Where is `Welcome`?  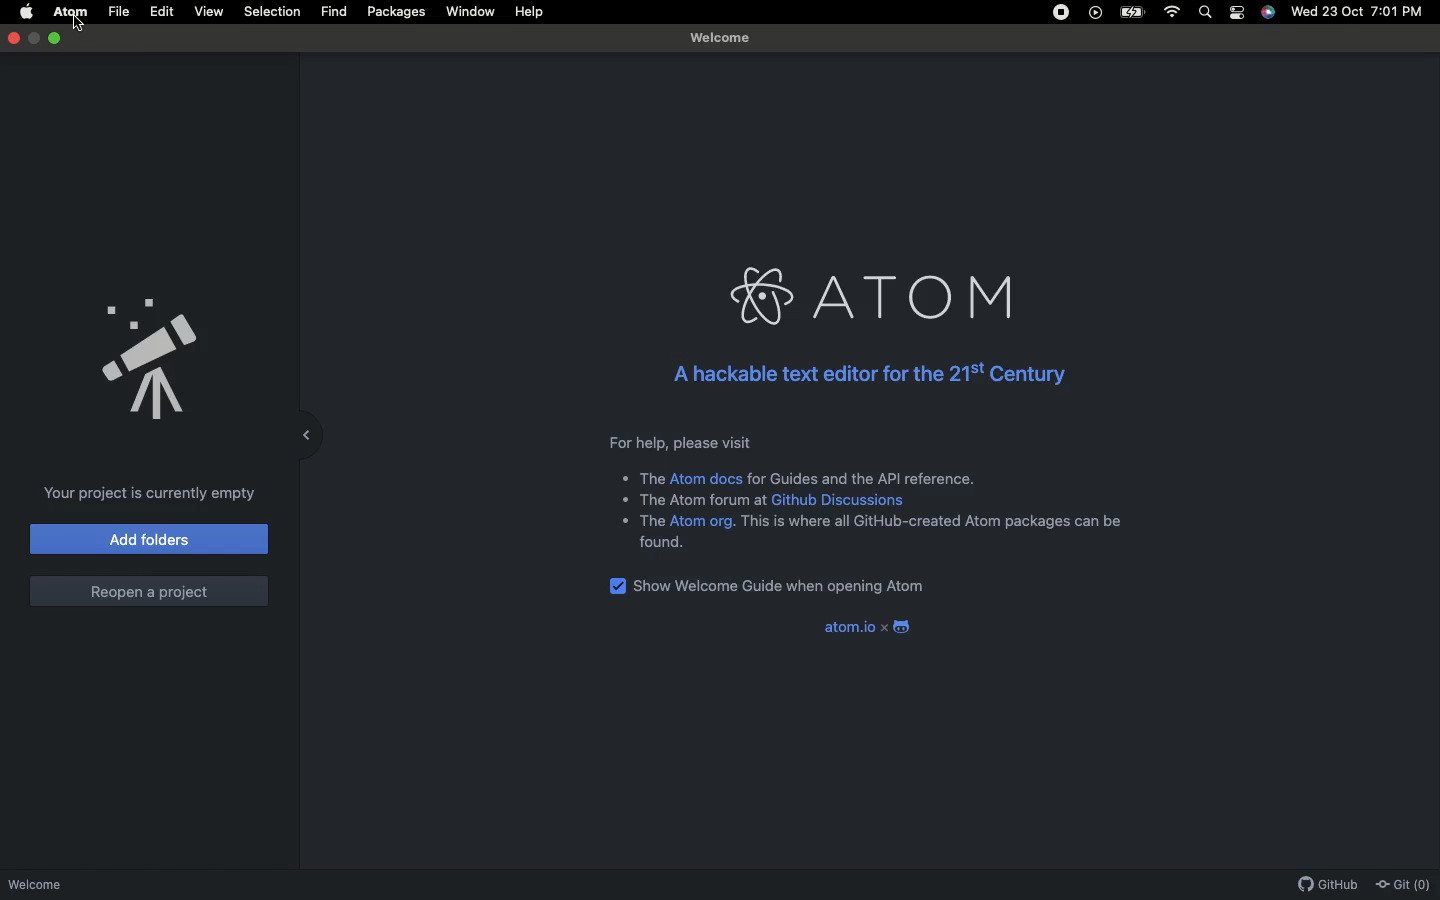 Welcome is located at coordinates (36, 886).